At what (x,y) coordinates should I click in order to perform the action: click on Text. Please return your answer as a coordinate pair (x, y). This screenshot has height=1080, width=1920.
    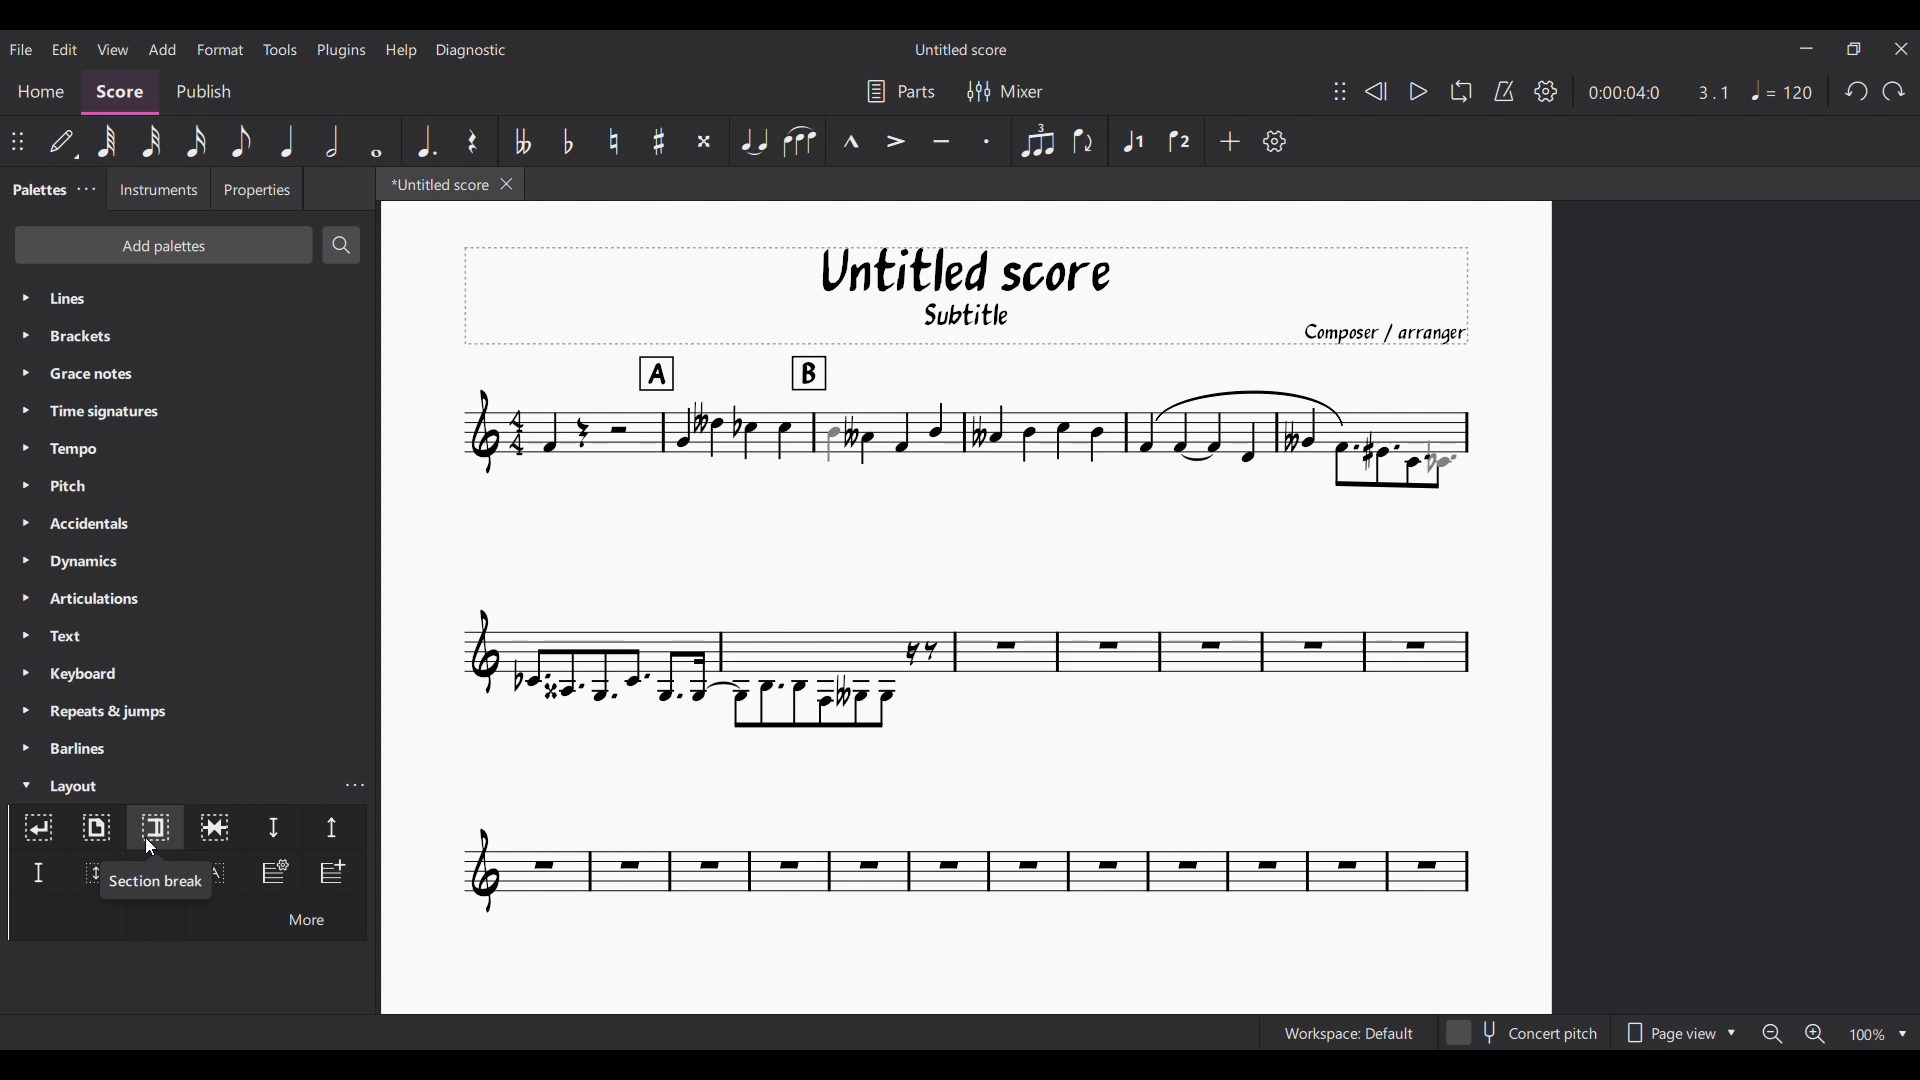
    Looking at the image, I should click on (190, 635).